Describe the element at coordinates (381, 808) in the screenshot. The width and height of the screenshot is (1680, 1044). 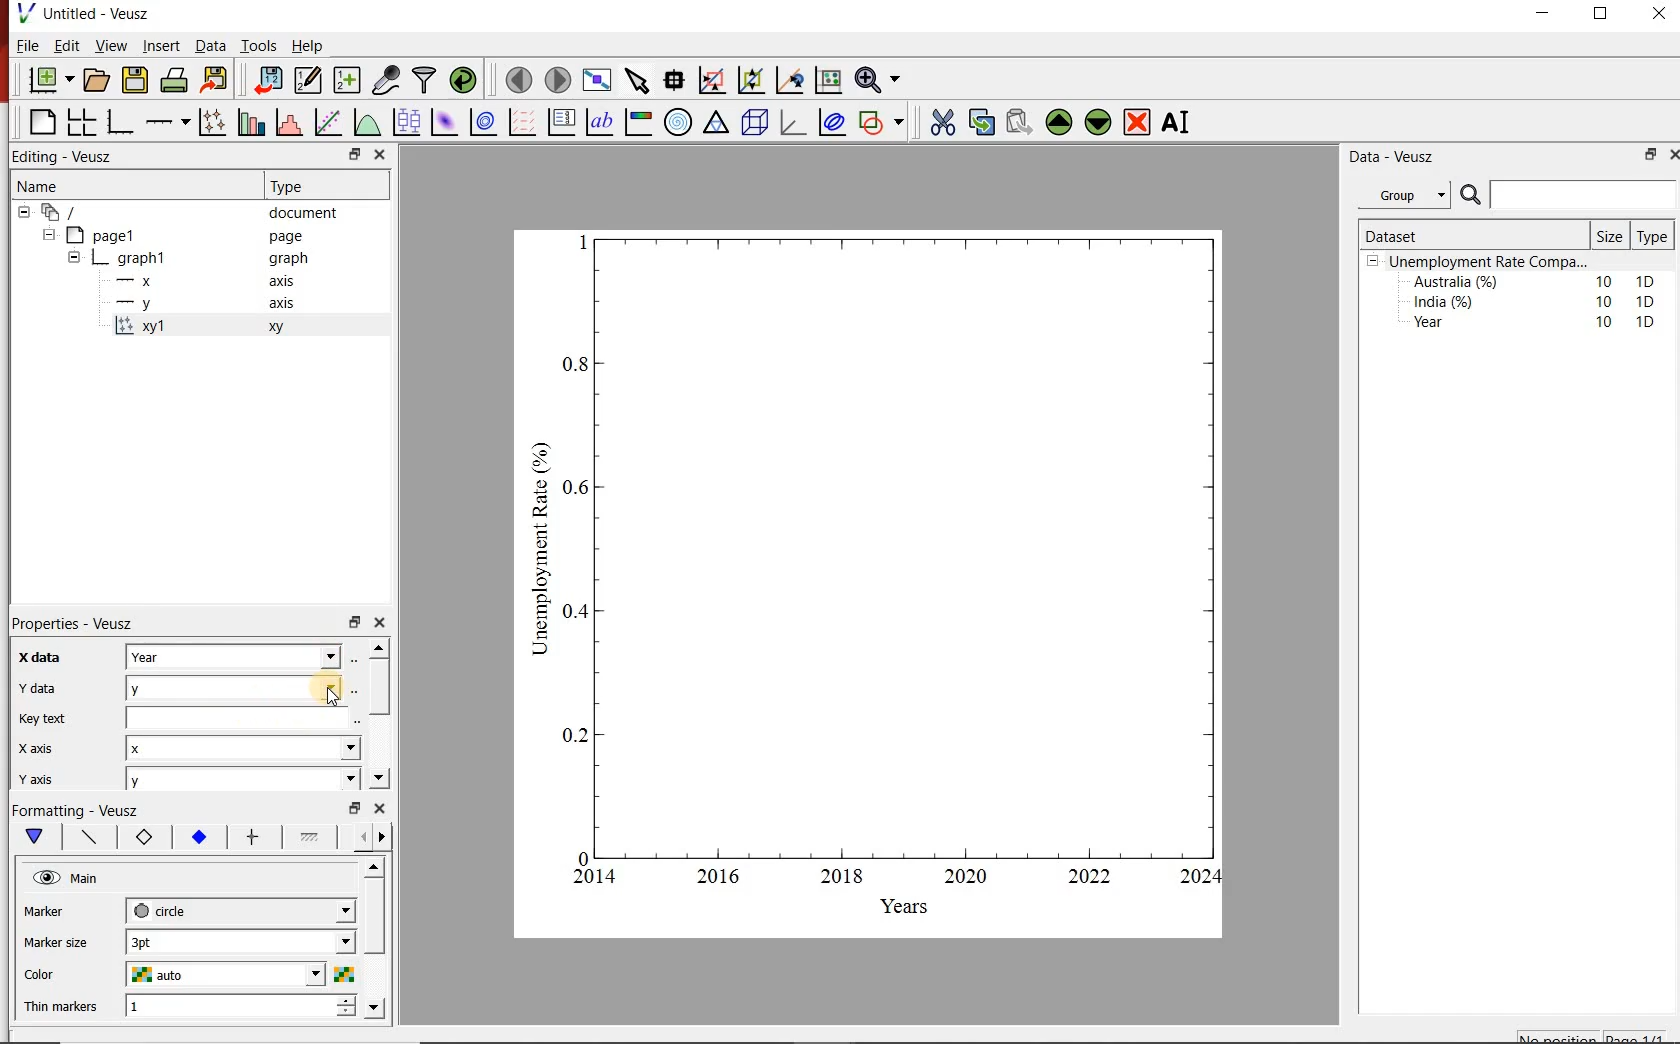
I see `close` at that location.